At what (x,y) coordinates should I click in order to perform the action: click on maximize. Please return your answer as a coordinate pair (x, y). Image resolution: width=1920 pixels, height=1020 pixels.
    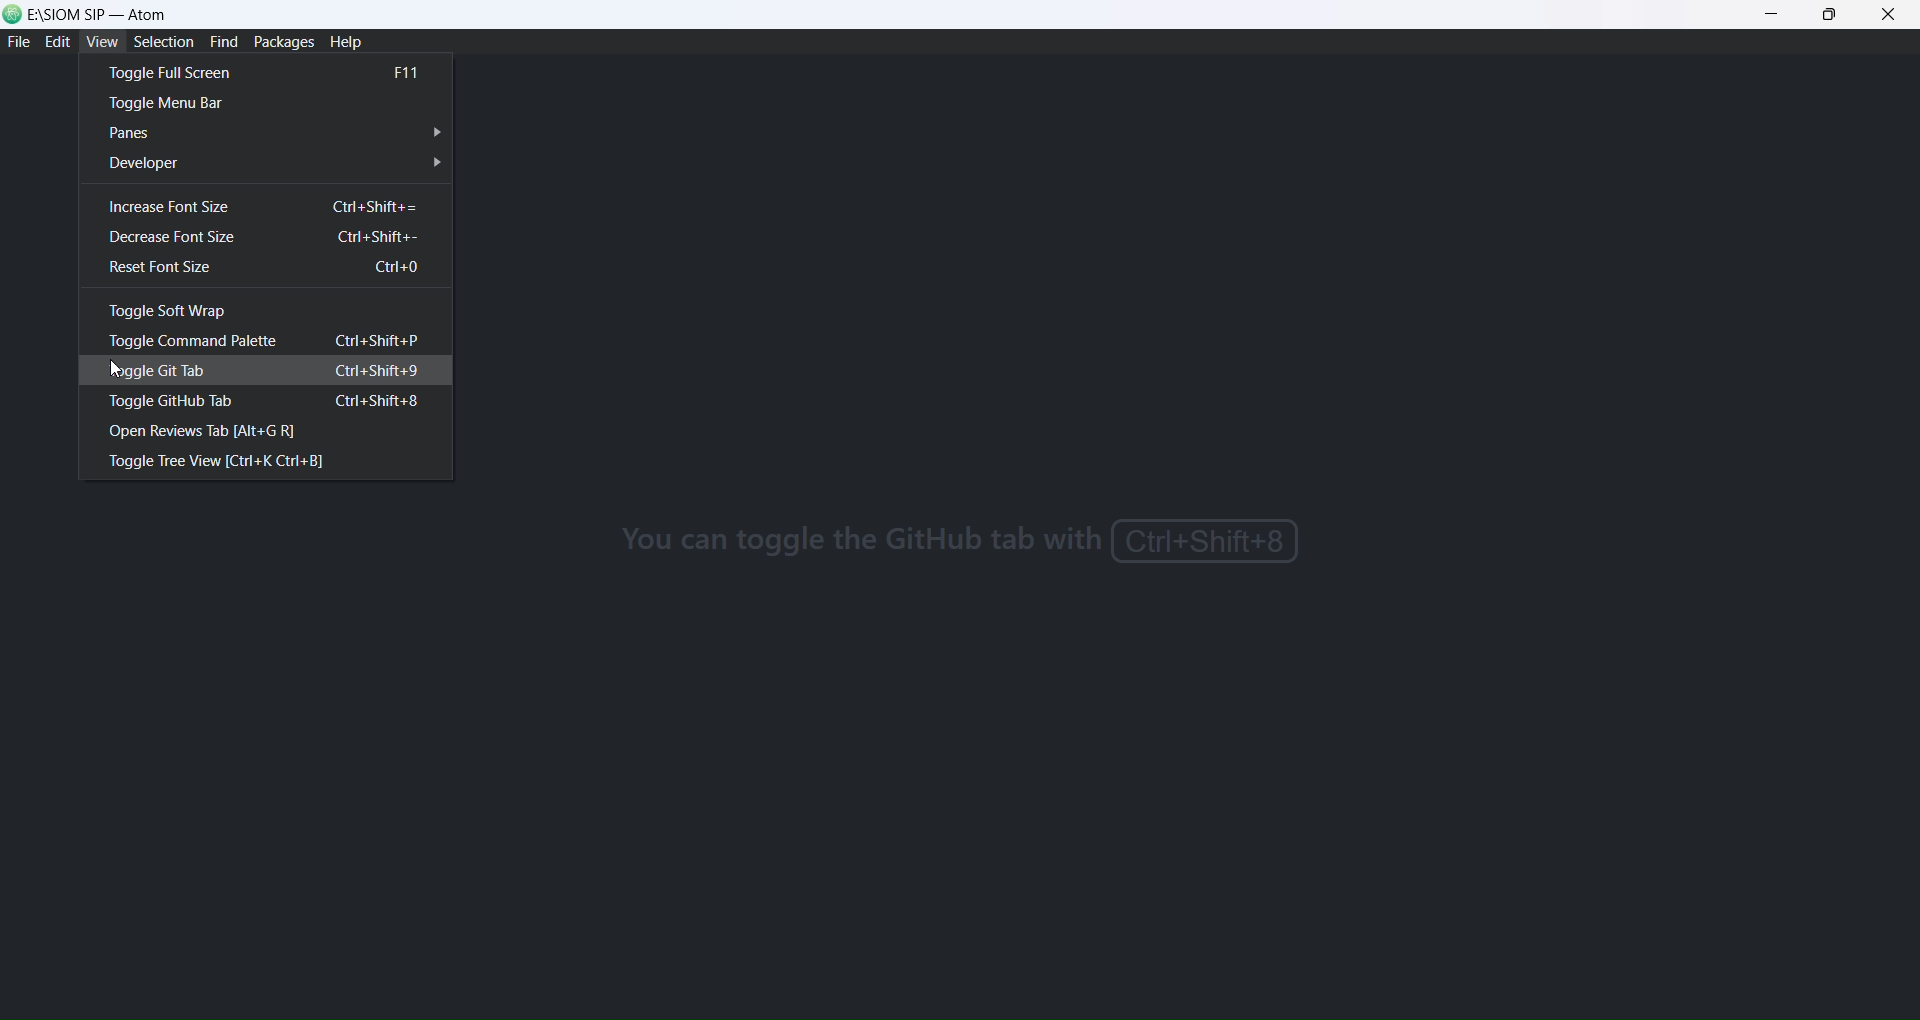
    Looking at the image, I should click on (1833, 16).